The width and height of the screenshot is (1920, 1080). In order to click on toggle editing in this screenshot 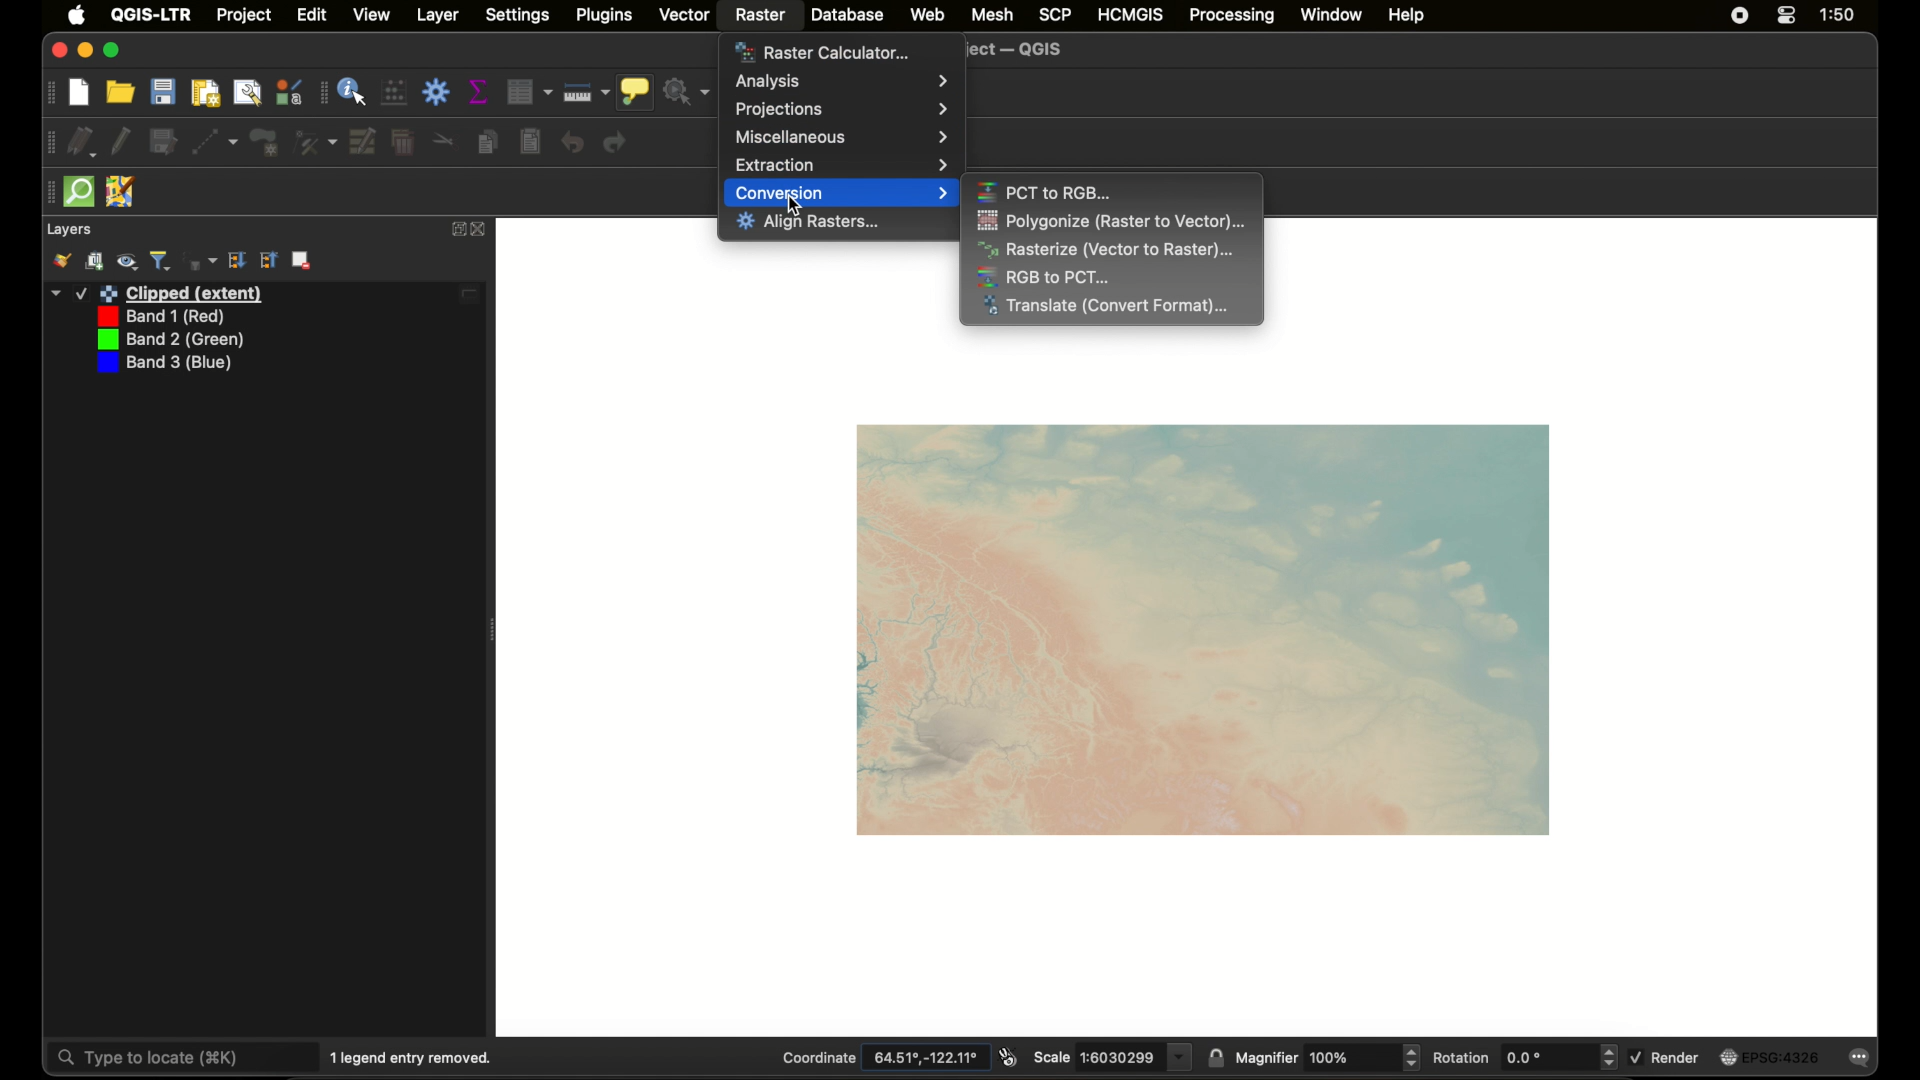, I will do `click(121, 142)`.